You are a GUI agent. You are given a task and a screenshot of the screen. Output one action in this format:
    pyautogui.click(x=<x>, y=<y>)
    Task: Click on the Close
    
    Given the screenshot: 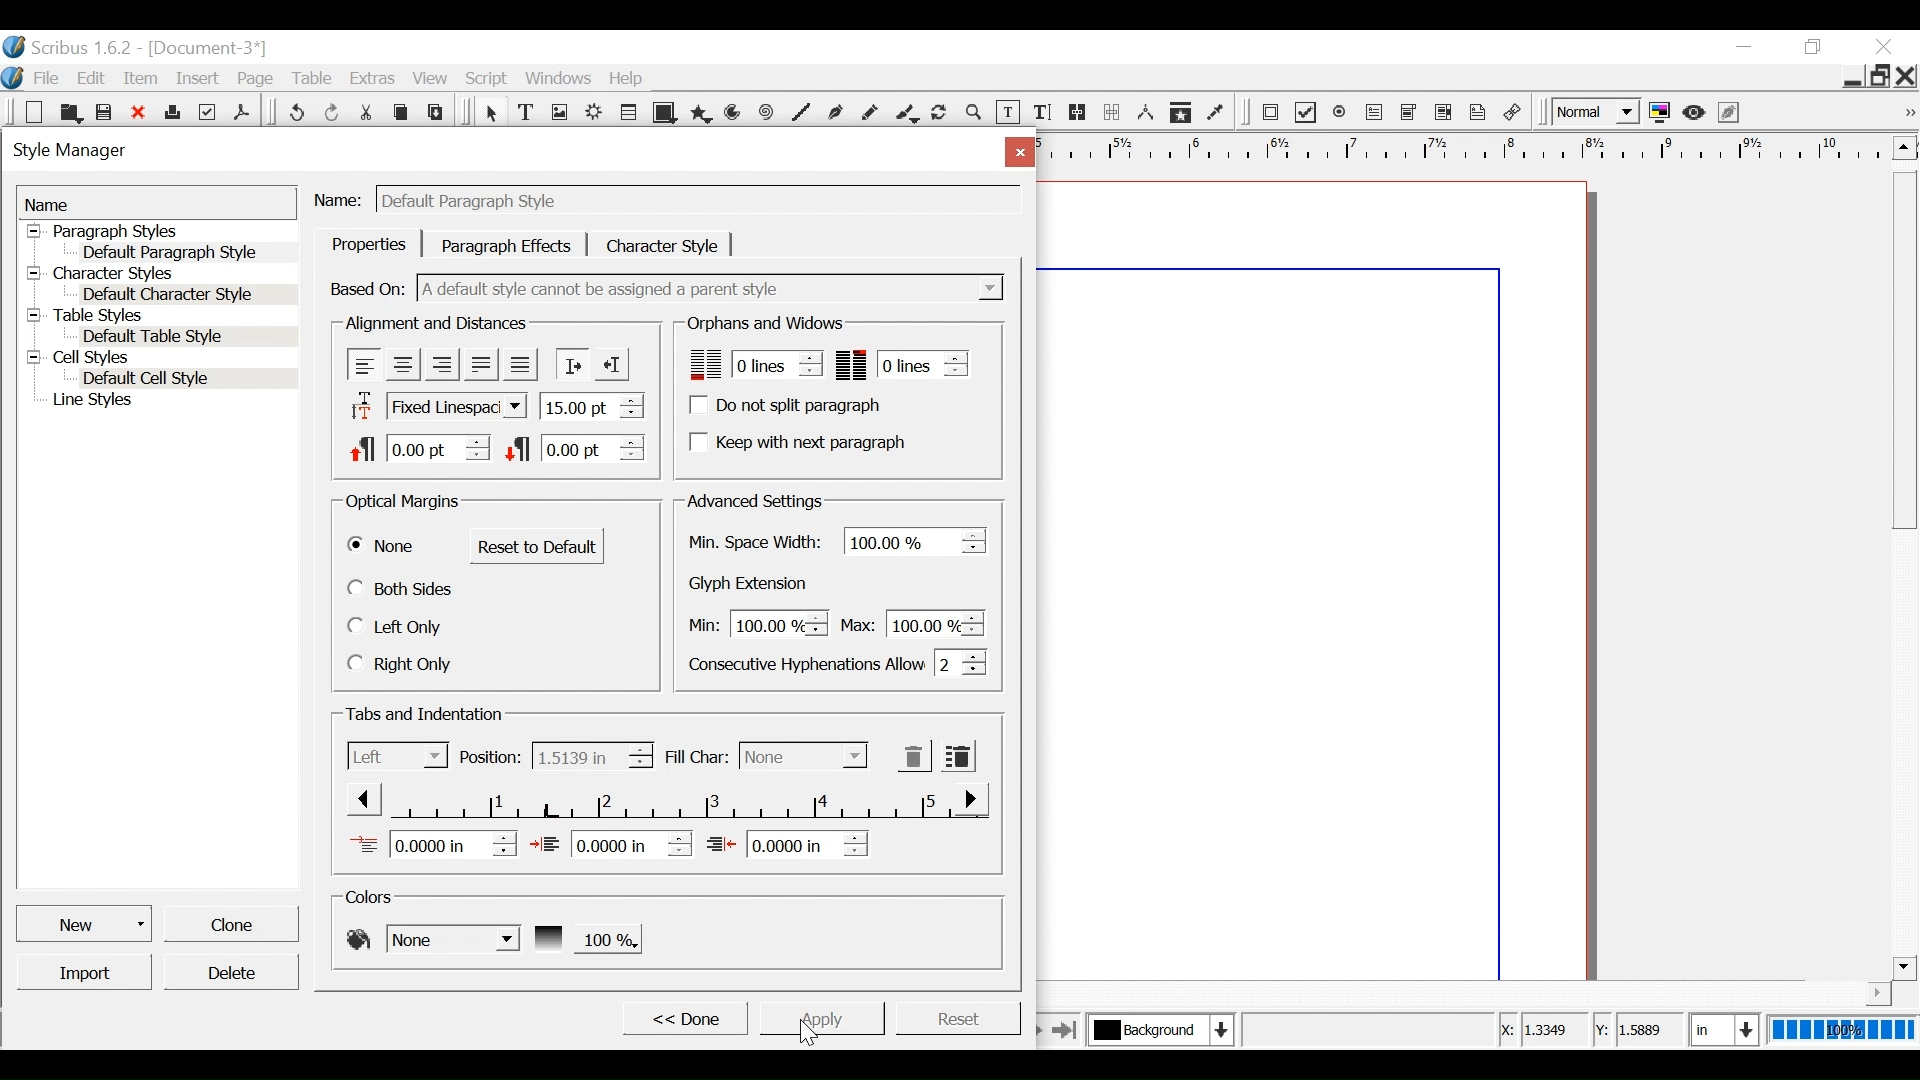 What is the action you would take?
    pyautogui.click(x=140, y=112)
    